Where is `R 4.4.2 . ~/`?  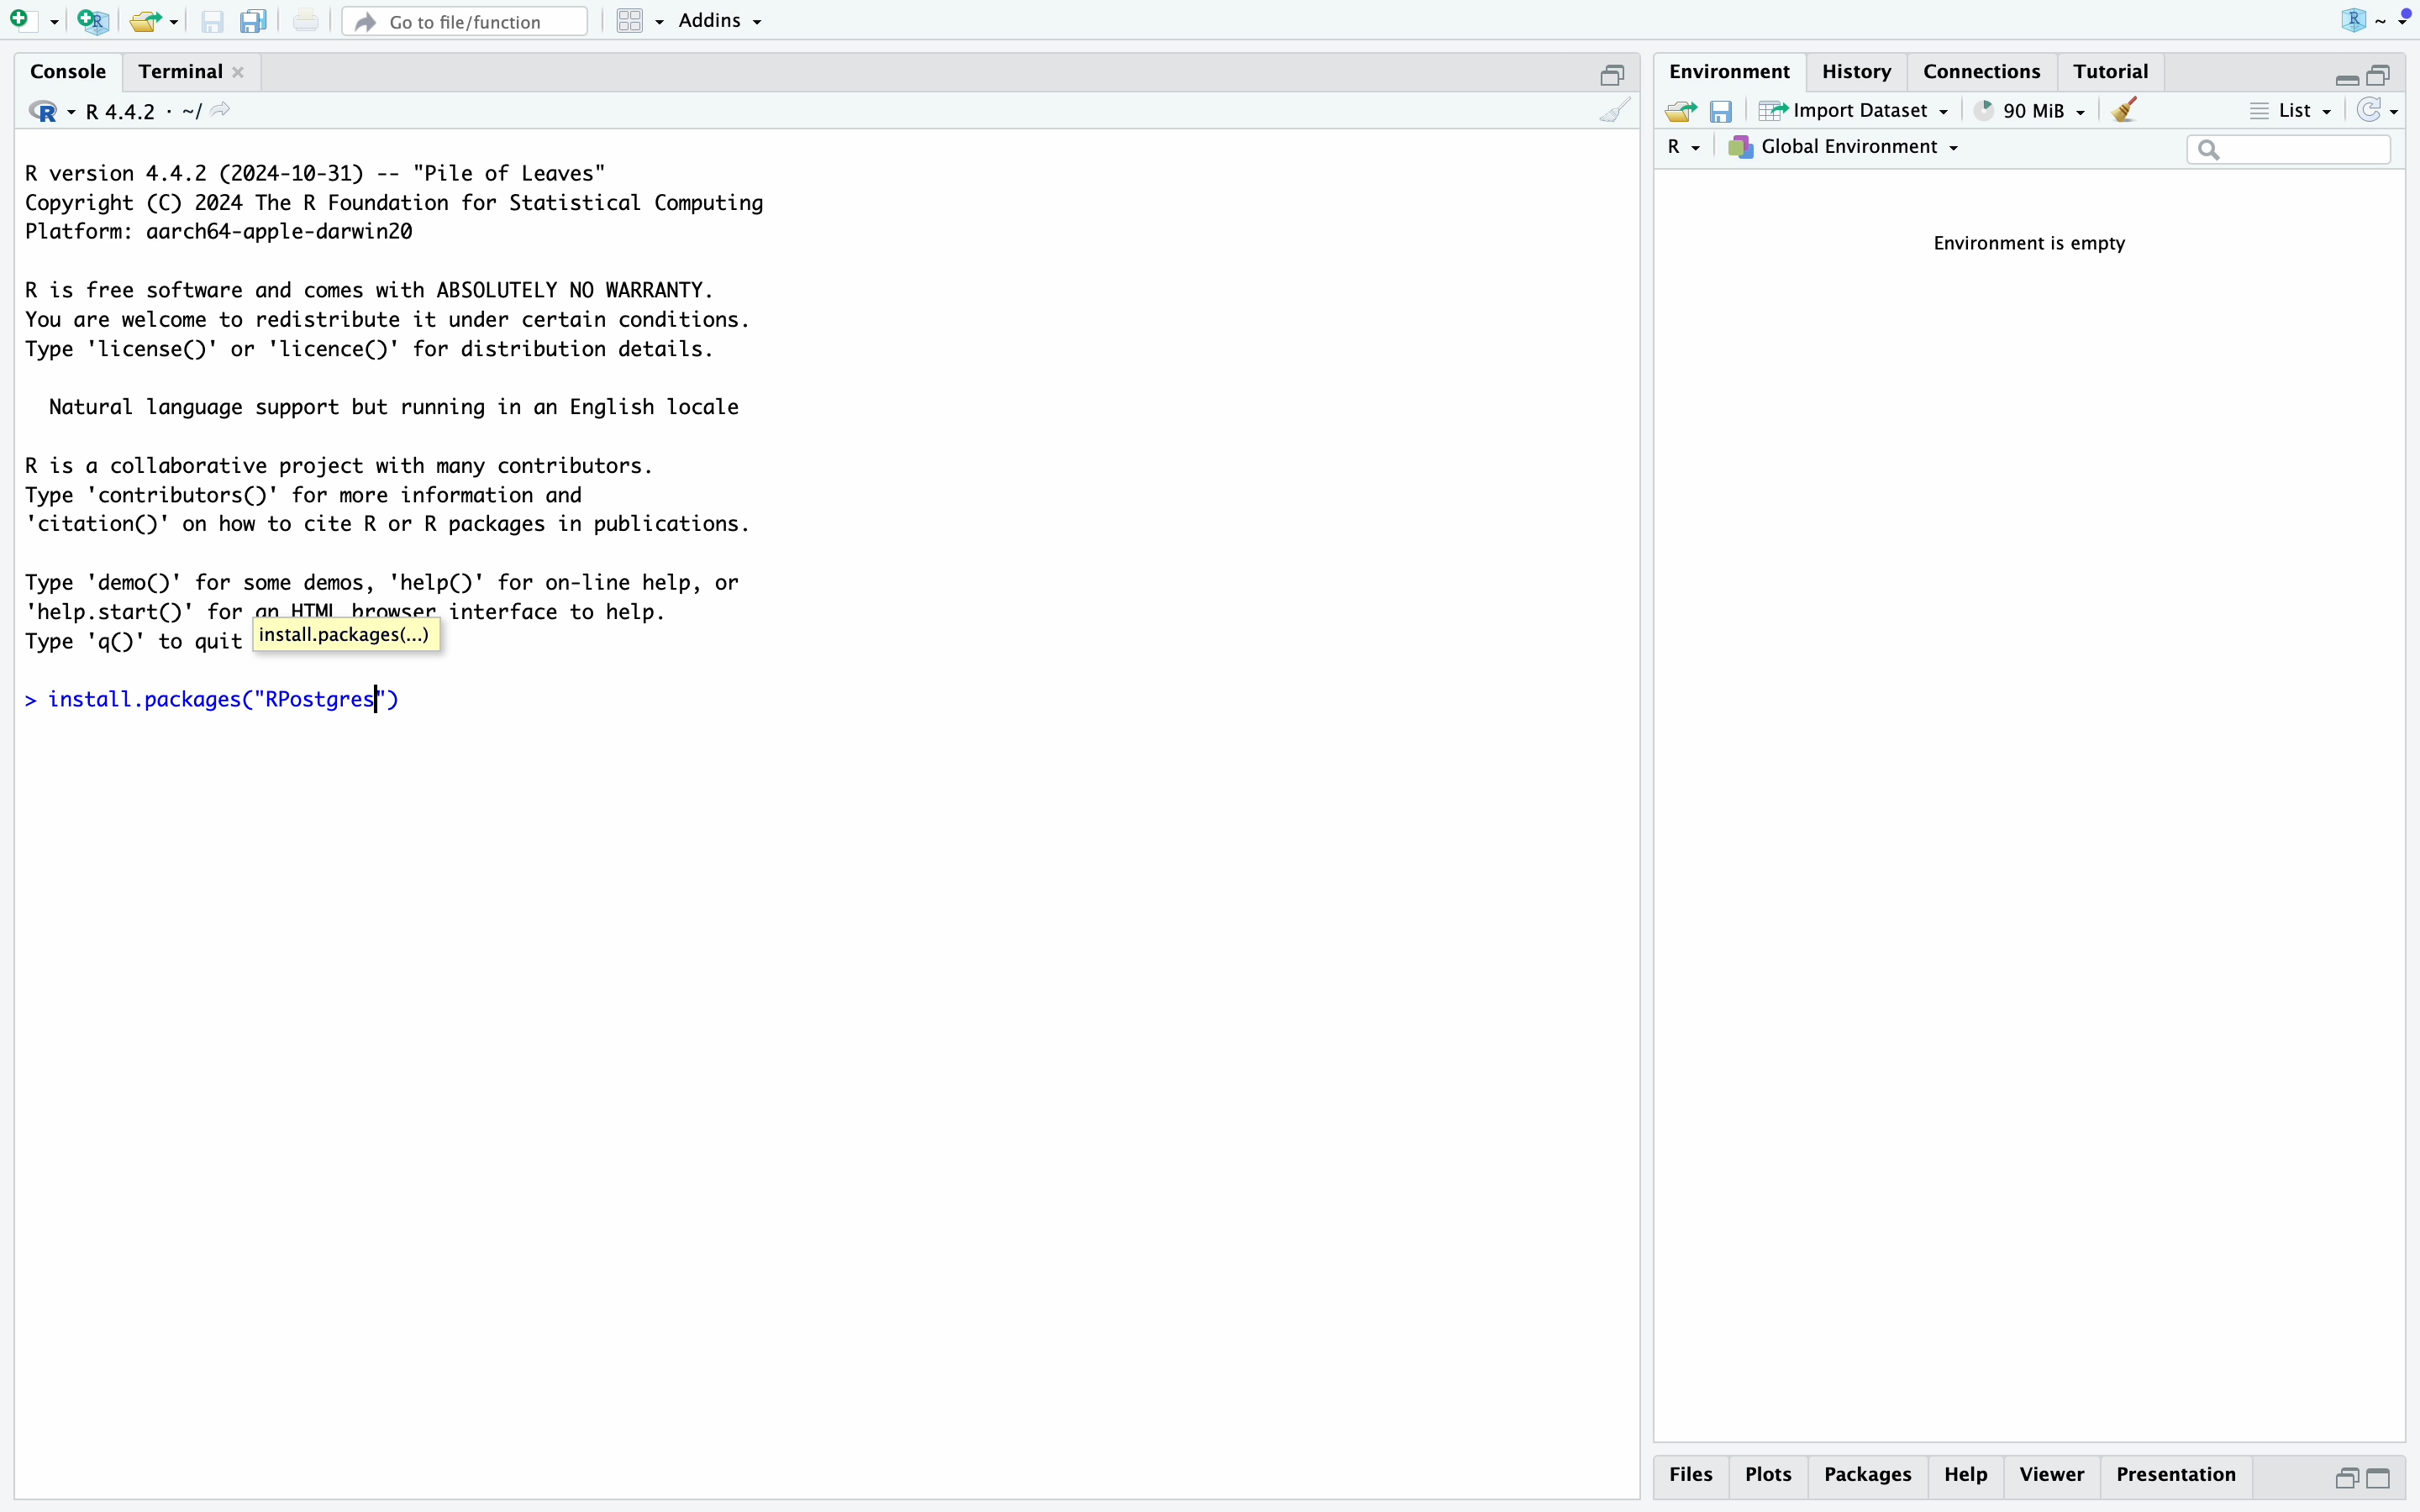 R 4.4.2 . ~/ is located at coordinates (146, 110).